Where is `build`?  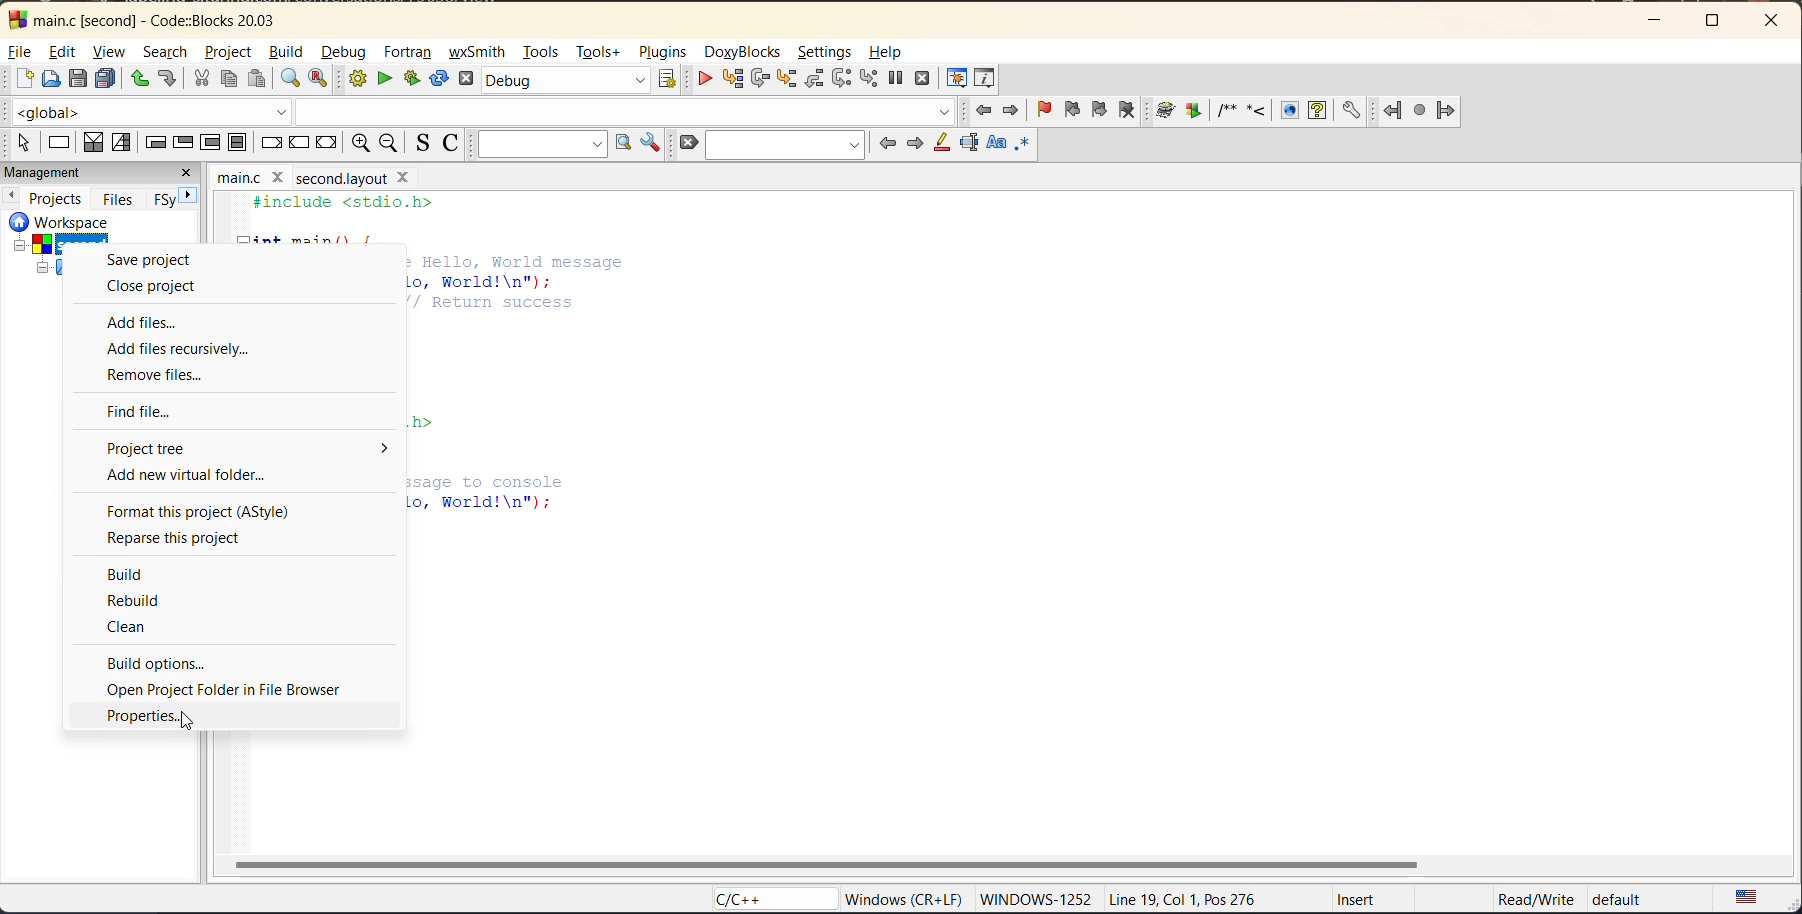
build is located at coordinates (136, 573).